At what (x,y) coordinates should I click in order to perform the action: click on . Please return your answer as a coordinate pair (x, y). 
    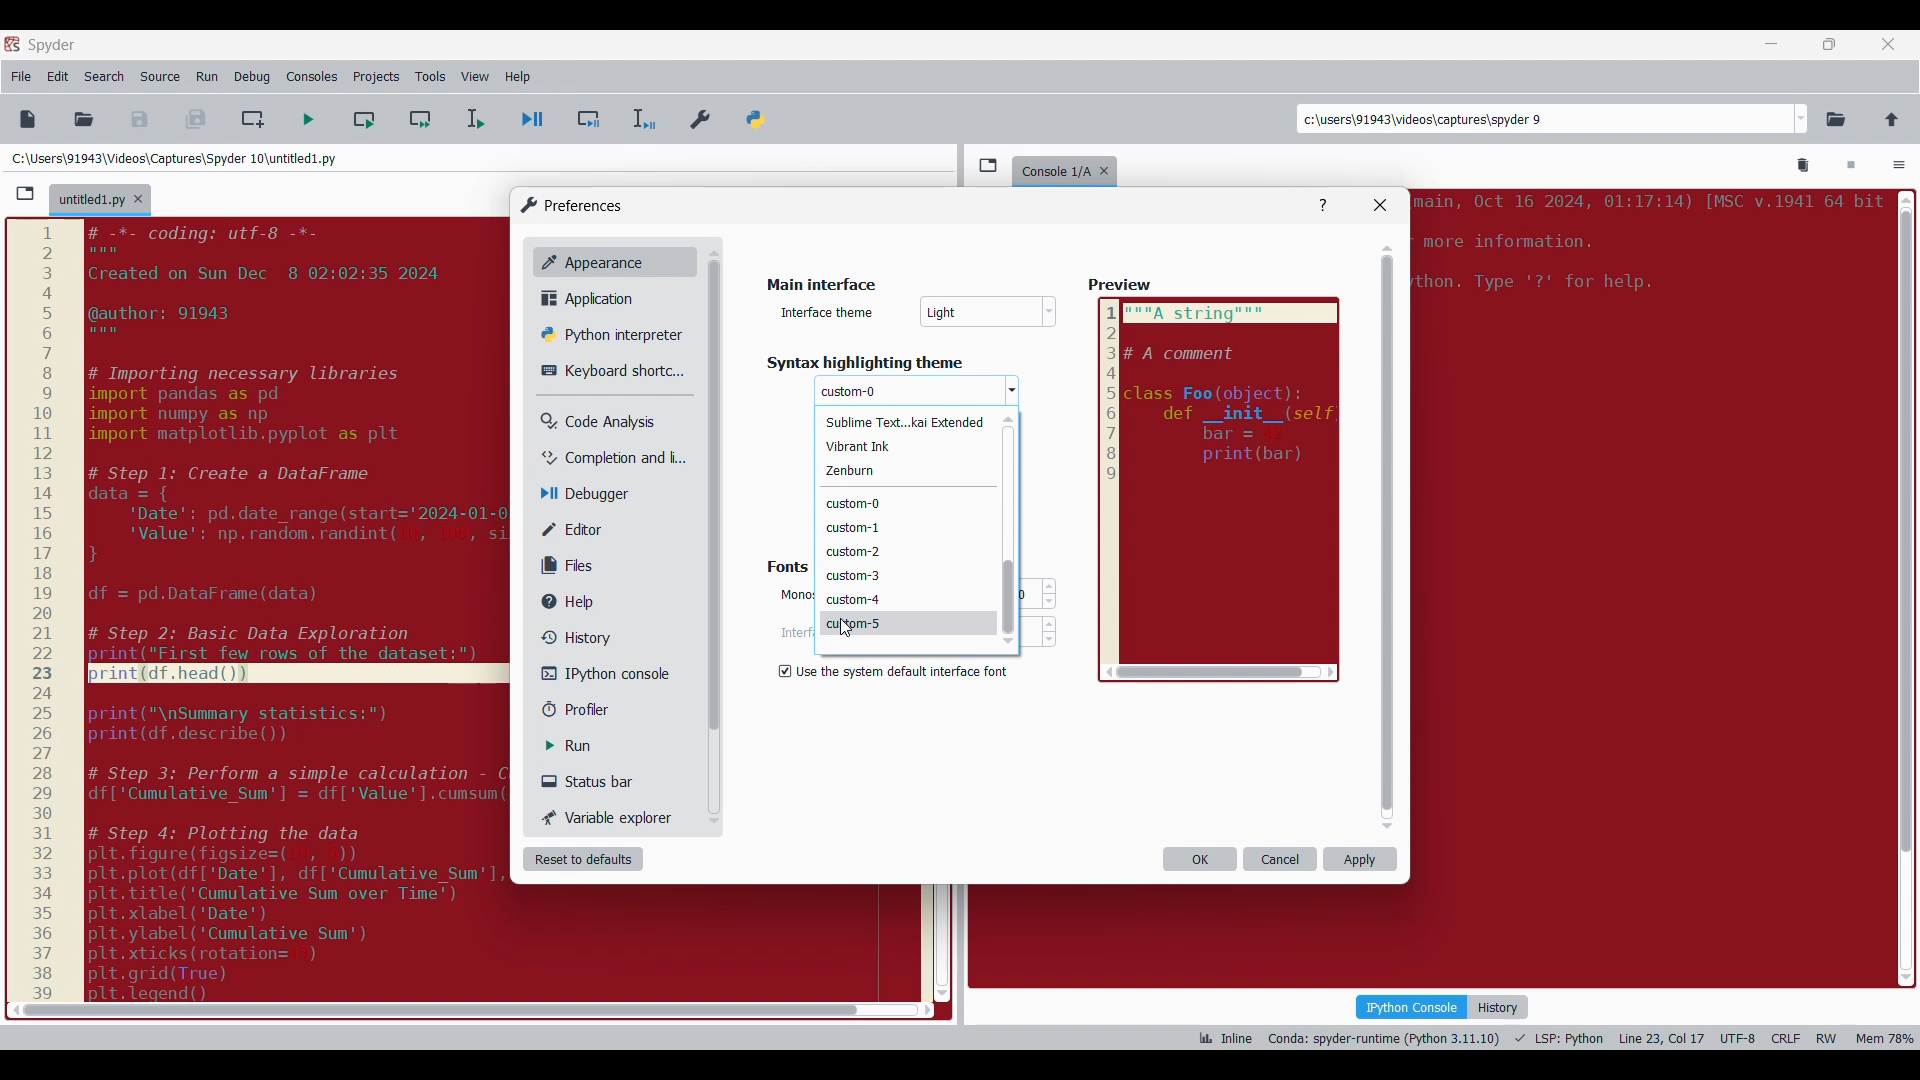
    Looking at the image, I should click on (1645, 250).